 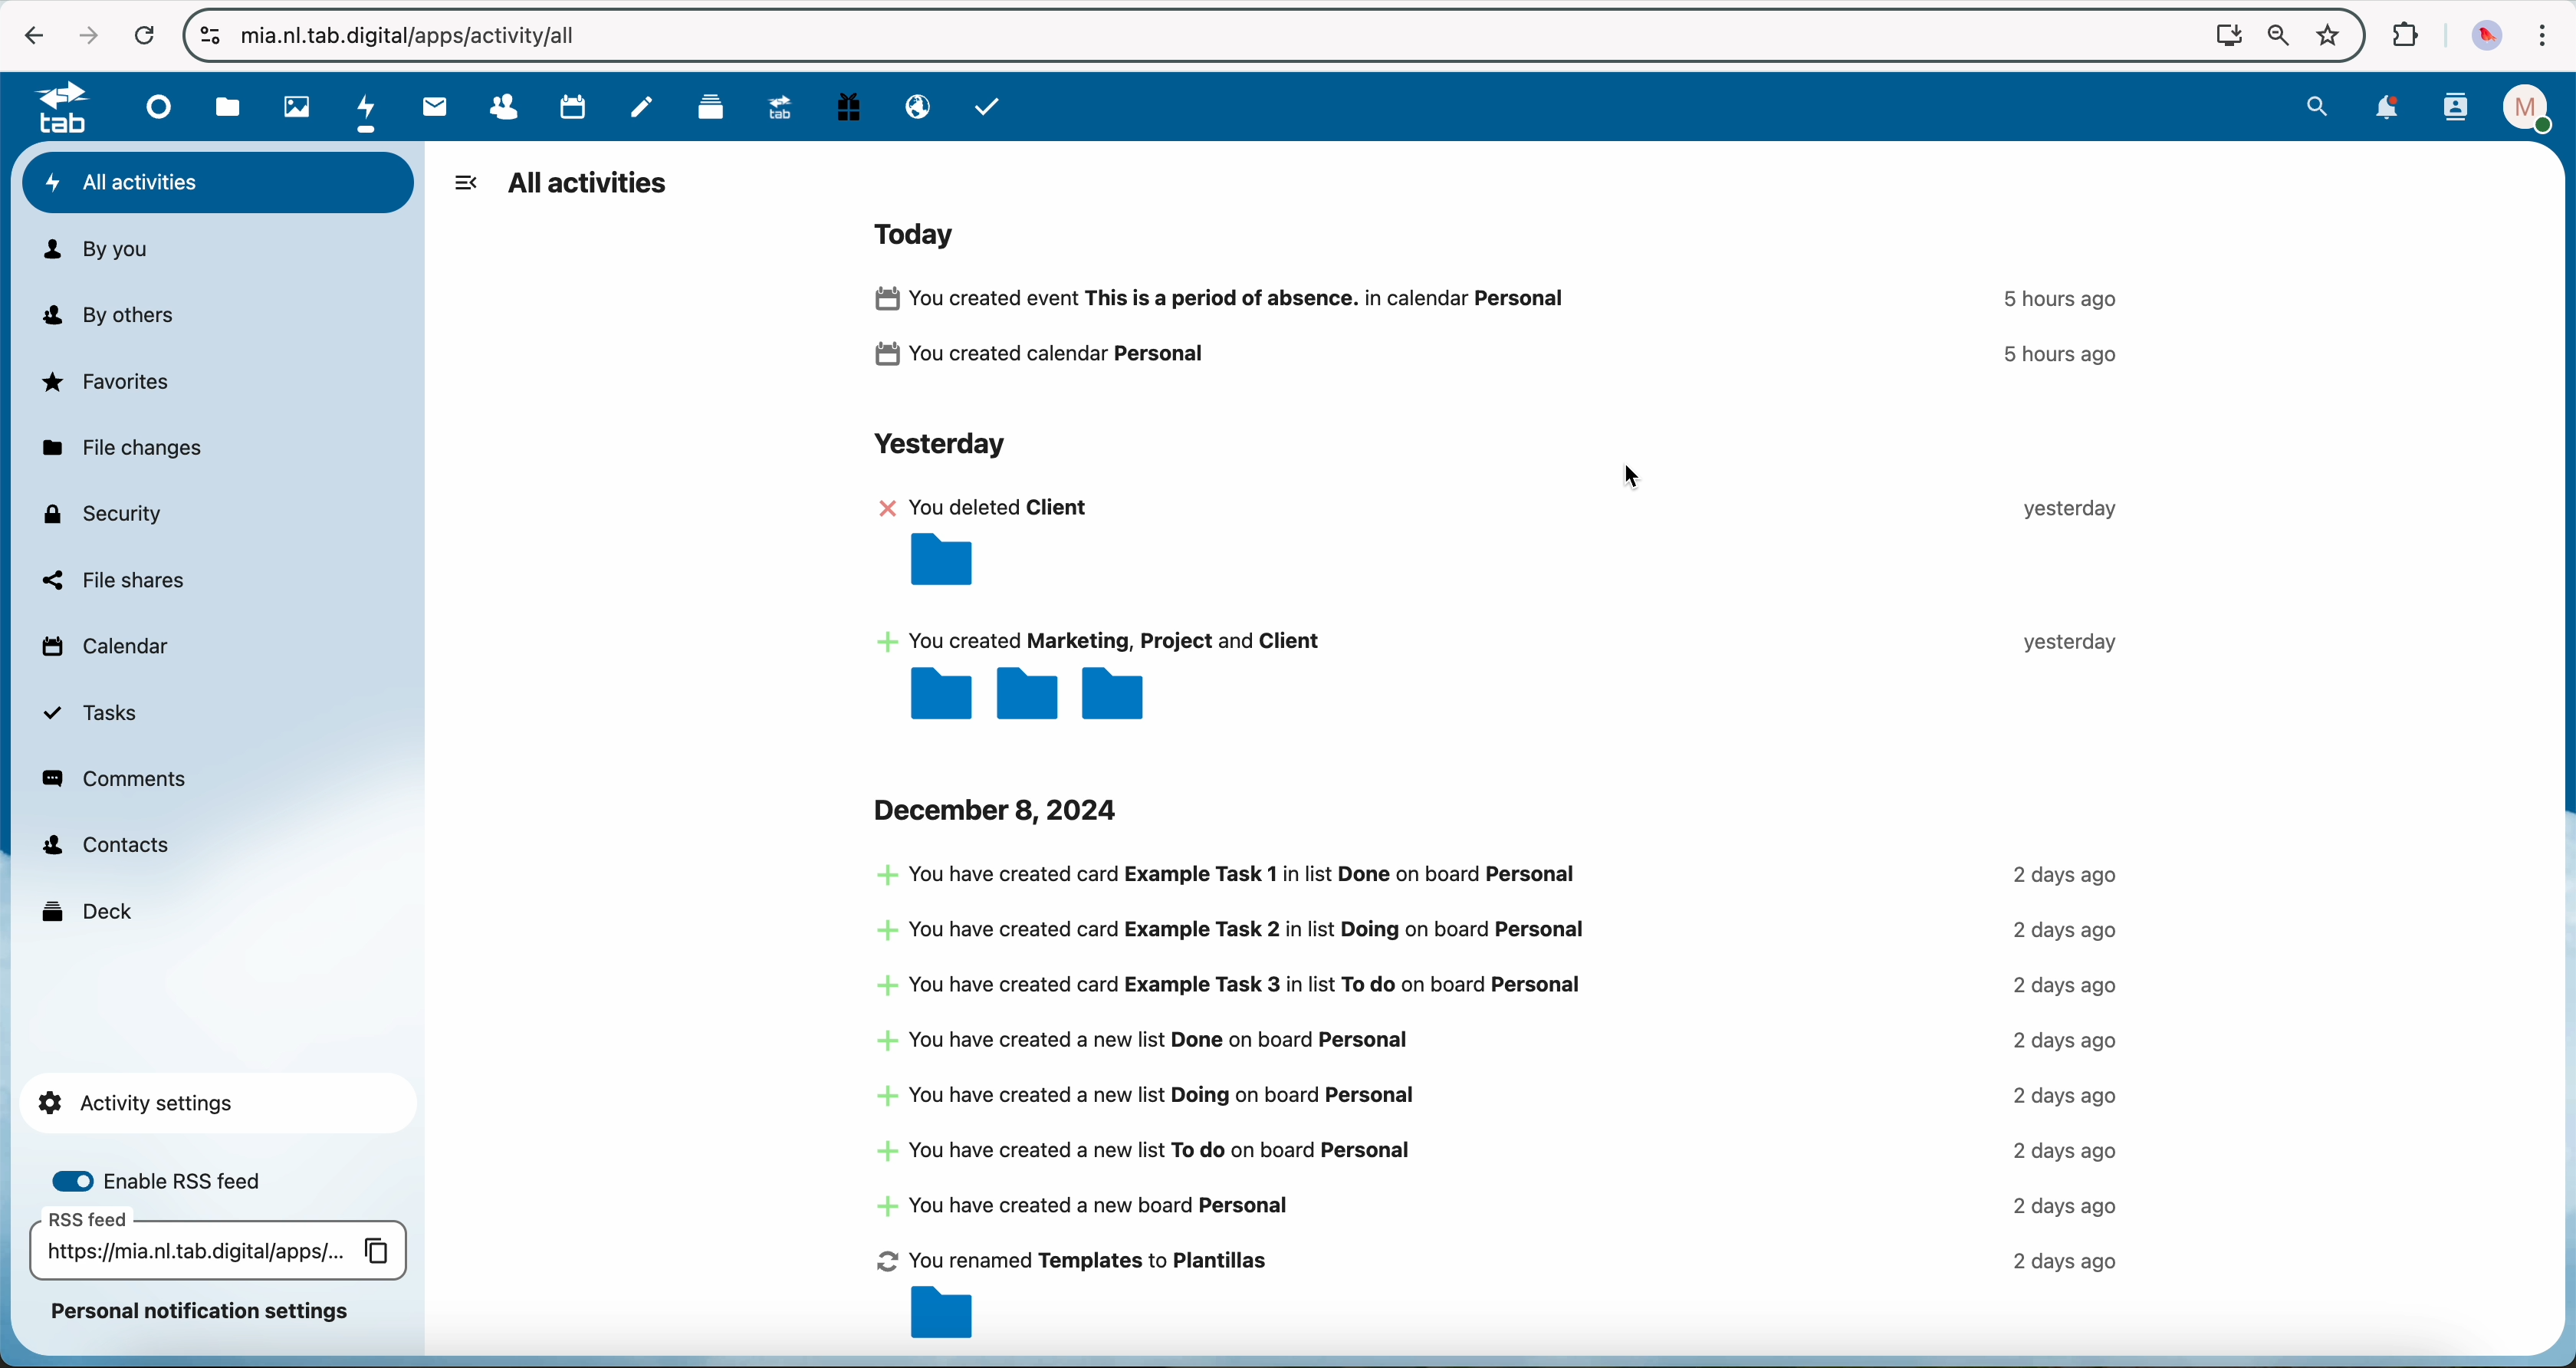 What do you see at coordinates (2225, 38) in the screenshot?
I see `Install Nextcloud` at bounding box center [2225, 38].